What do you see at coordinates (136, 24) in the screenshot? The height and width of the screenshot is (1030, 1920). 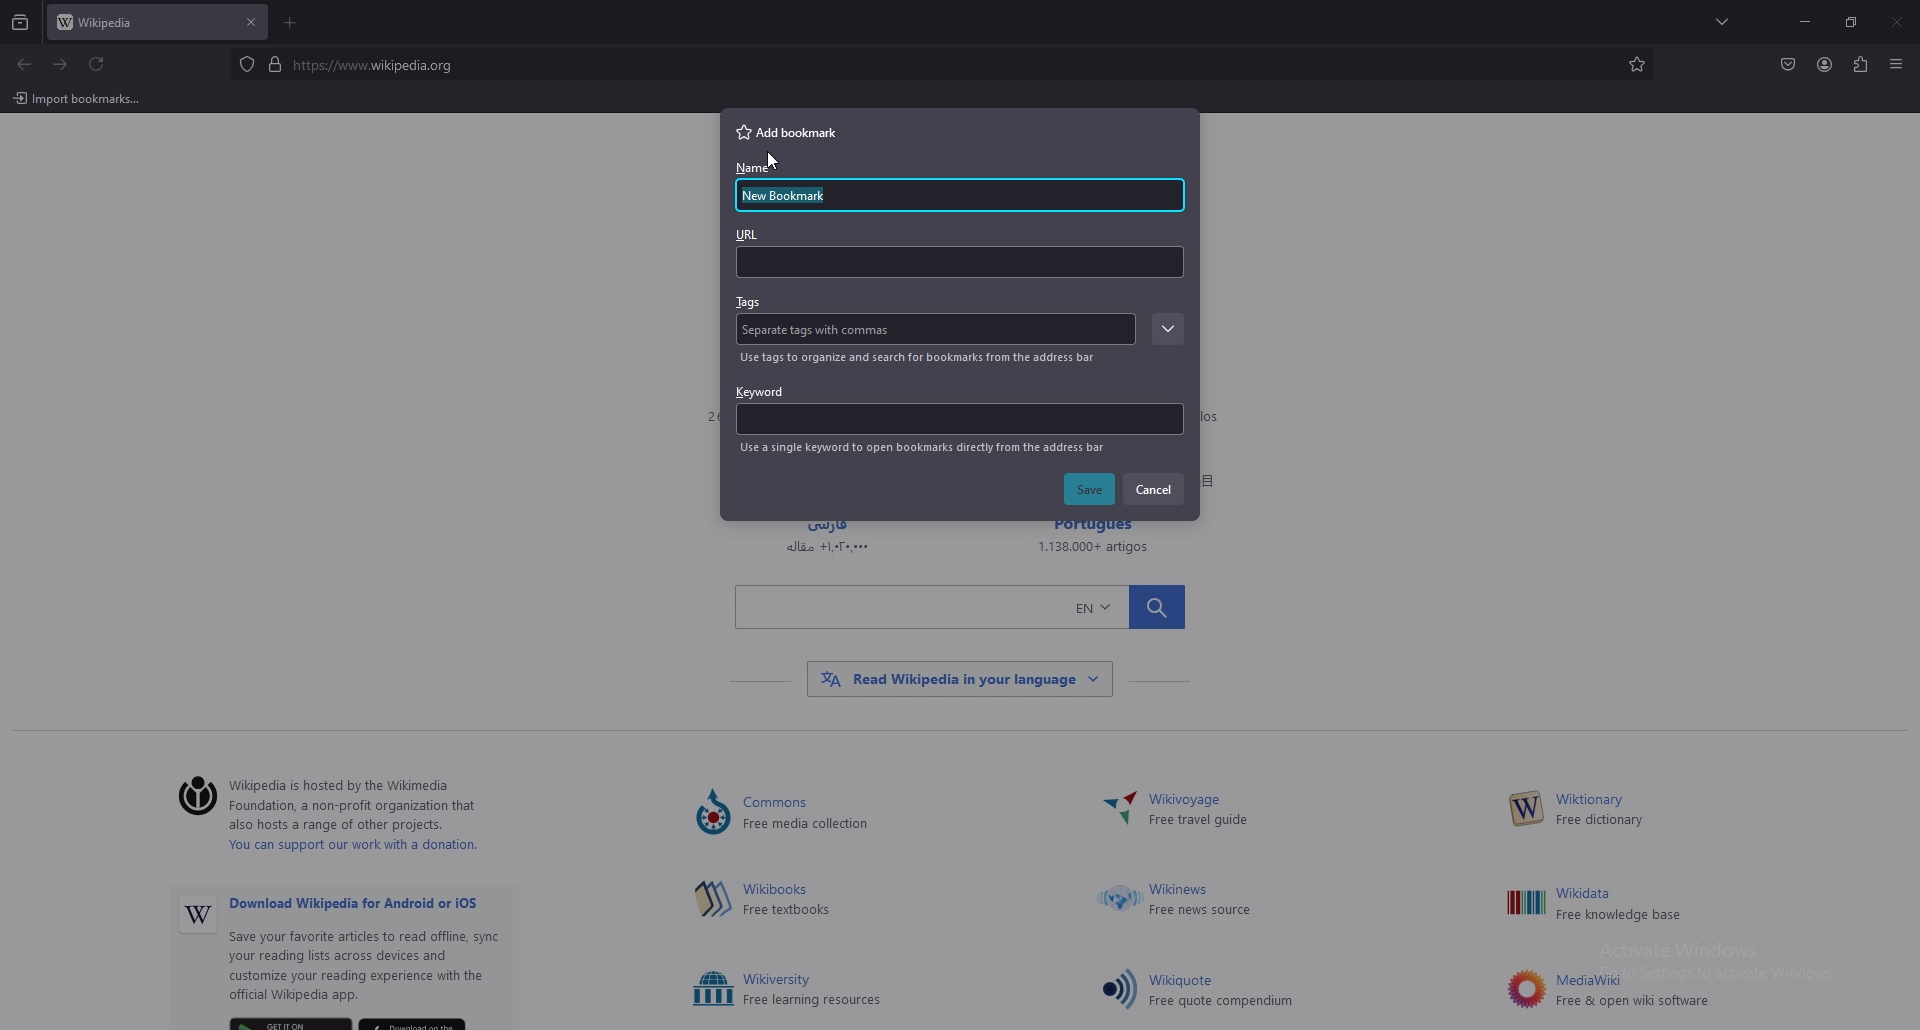 I see `tab` at bounding box center [136, 24].